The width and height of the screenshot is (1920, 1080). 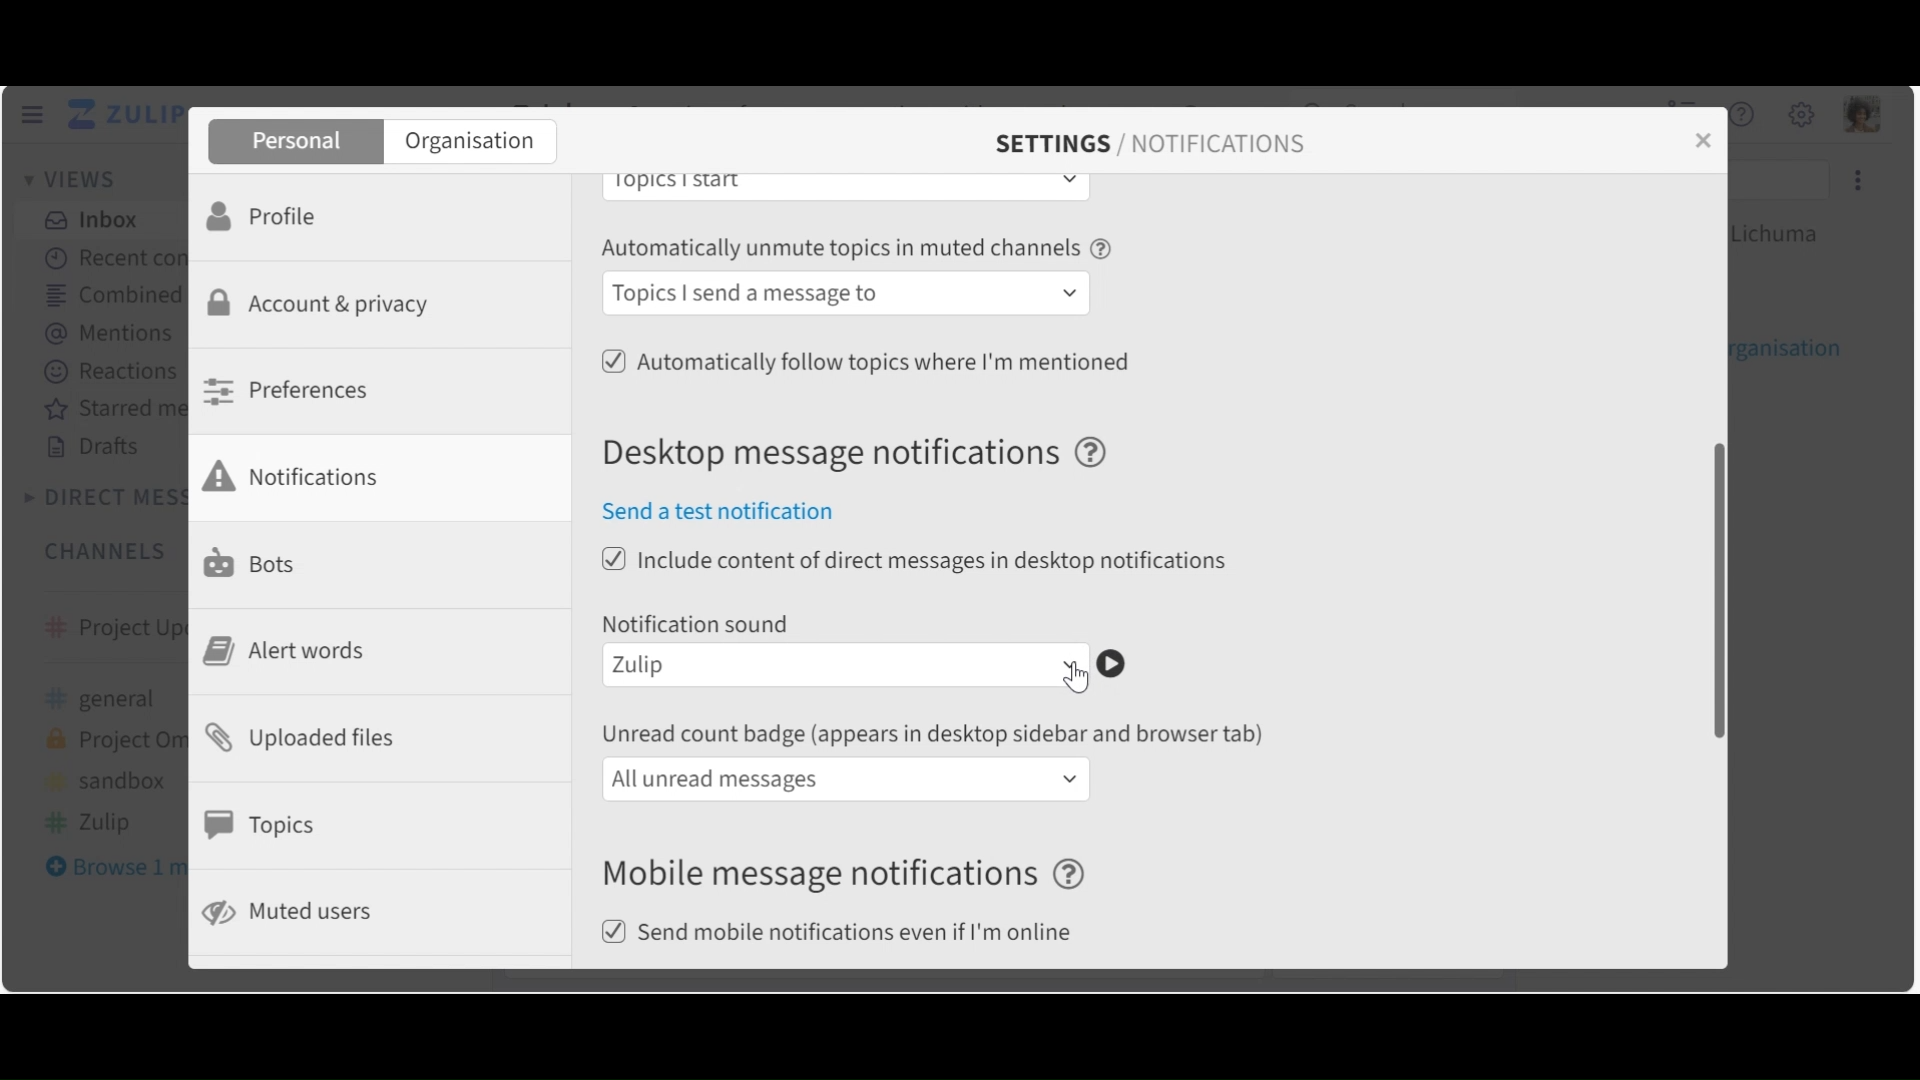 What do you see at coordinates (1076, 677) in the screenshot?
I see `Cursor` at bounding box center [1076, 677].